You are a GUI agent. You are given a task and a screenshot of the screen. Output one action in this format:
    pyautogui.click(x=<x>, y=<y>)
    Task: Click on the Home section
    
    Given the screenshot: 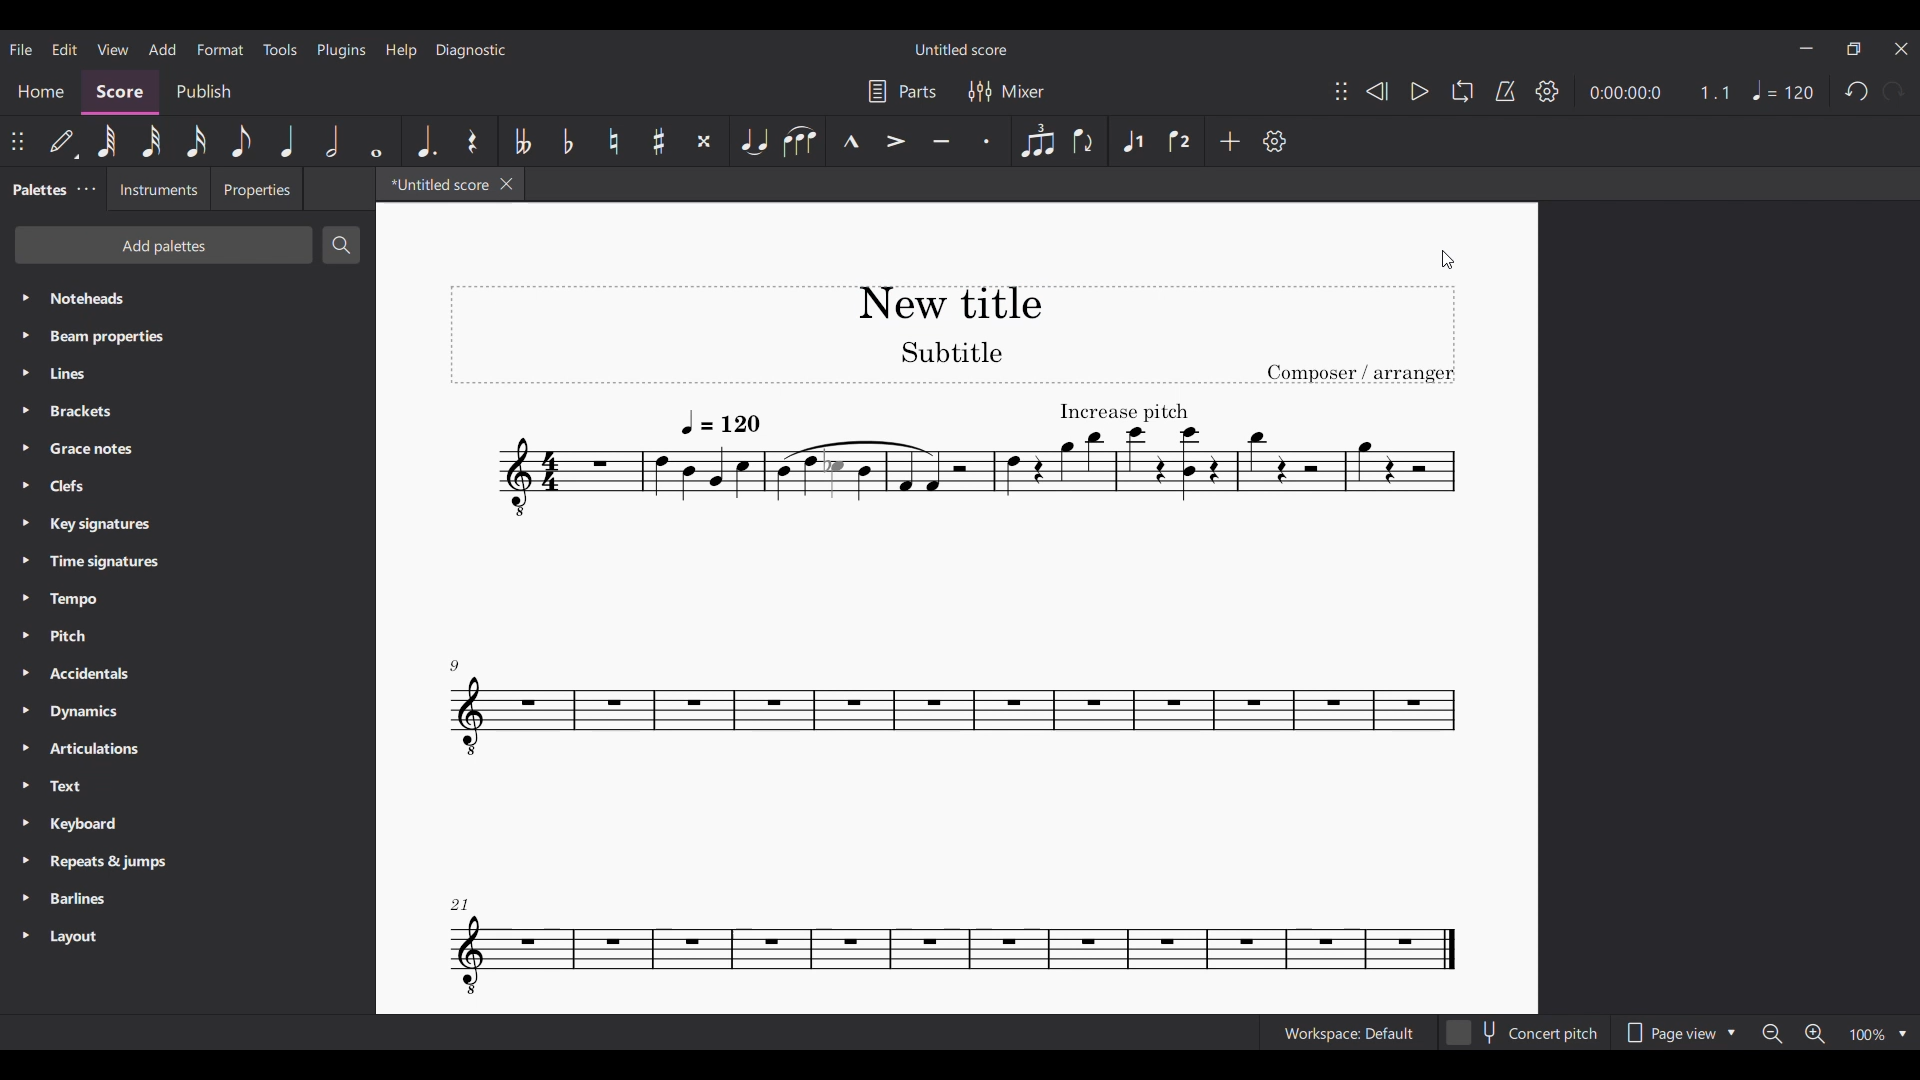 What is the action you would take?
    pyautogui.click(x=41, y=92)
    